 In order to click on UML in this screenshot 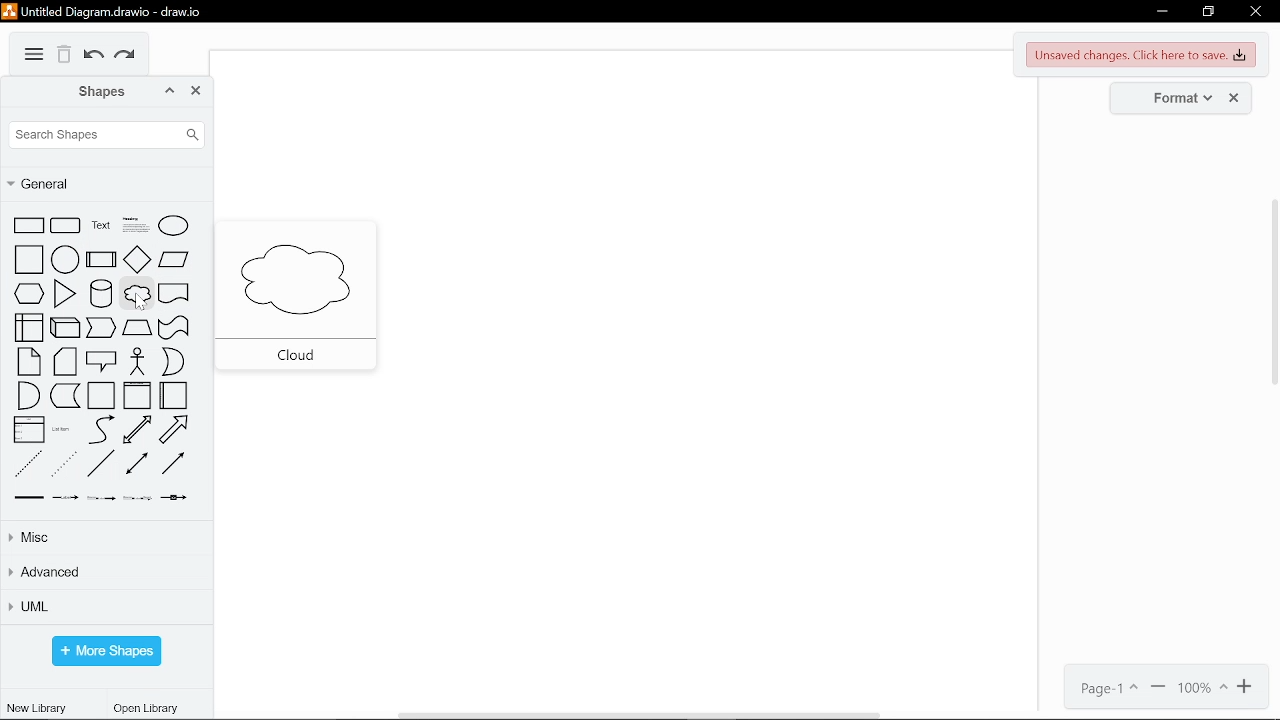, I will do `click(105, 606)`.